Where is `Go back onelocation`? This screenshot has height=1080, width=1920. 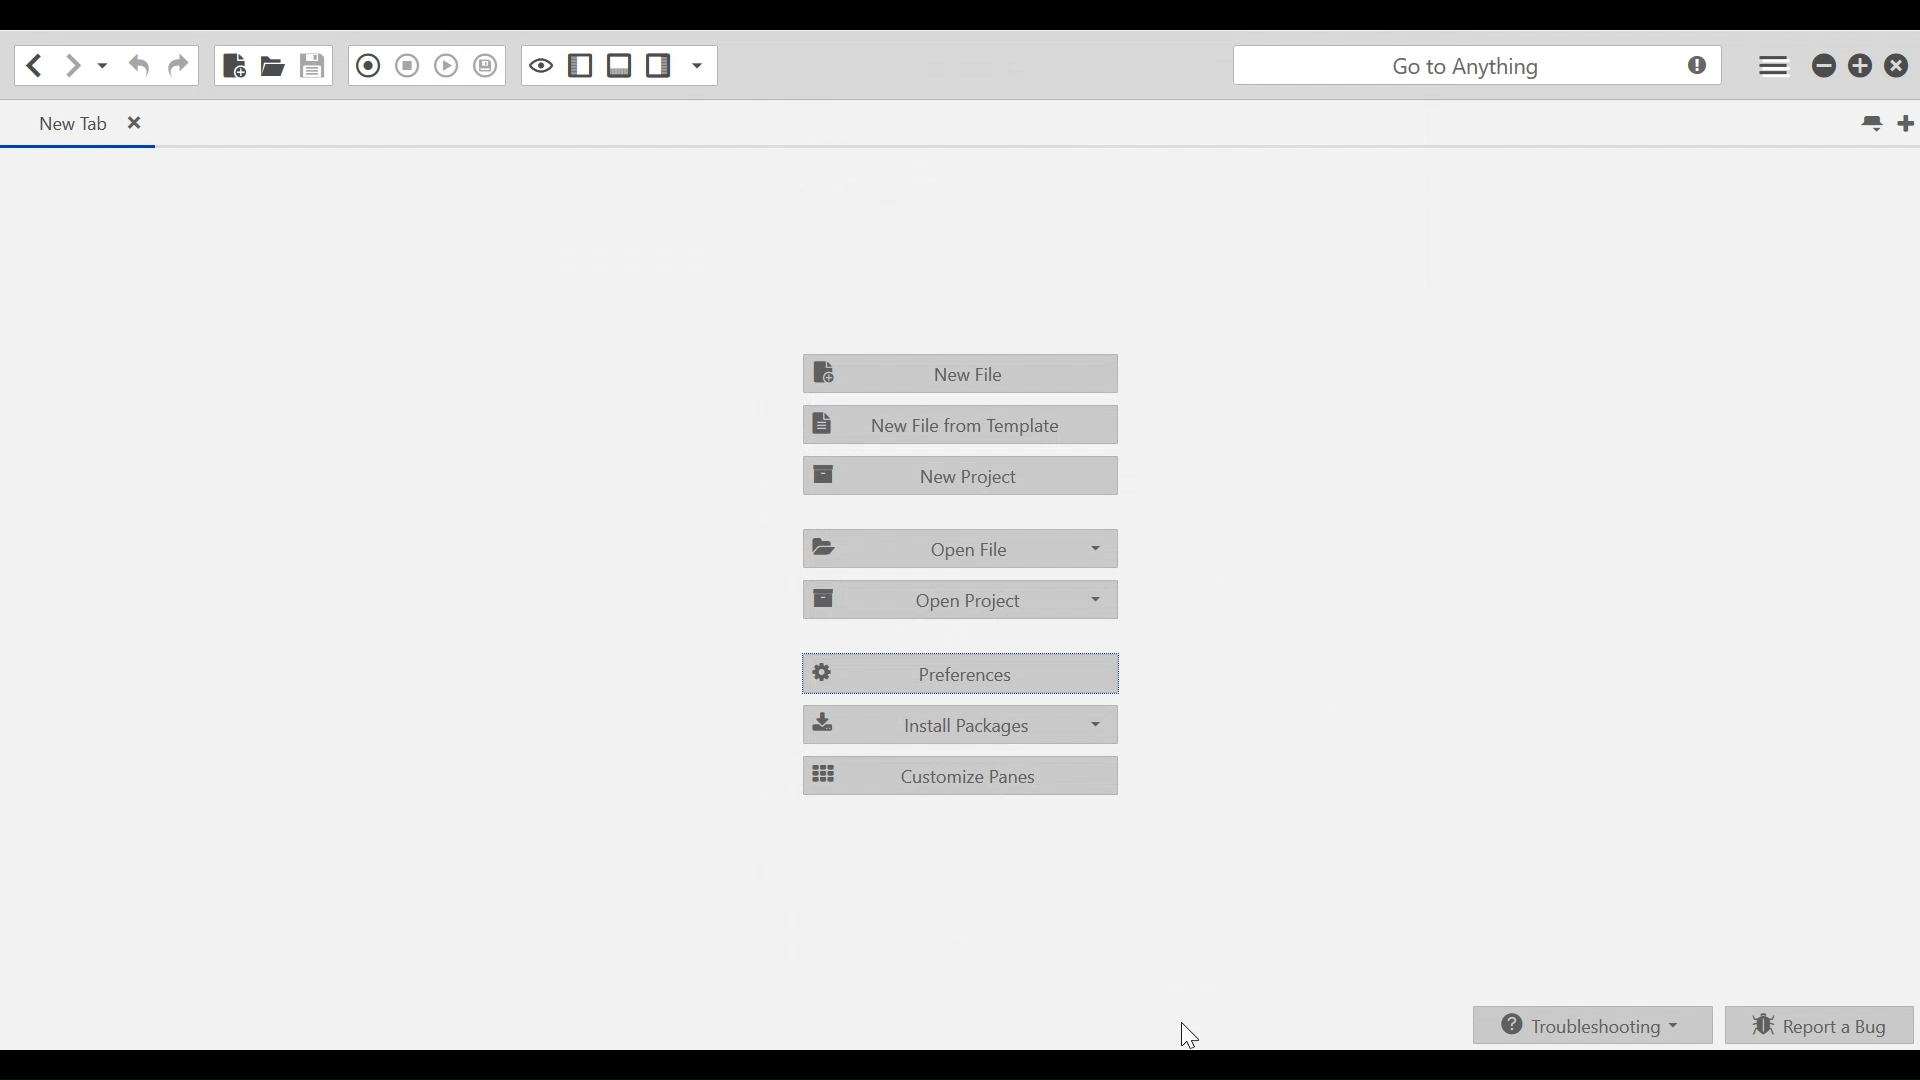 Go back onelocation is located at coordinates (32, 64).